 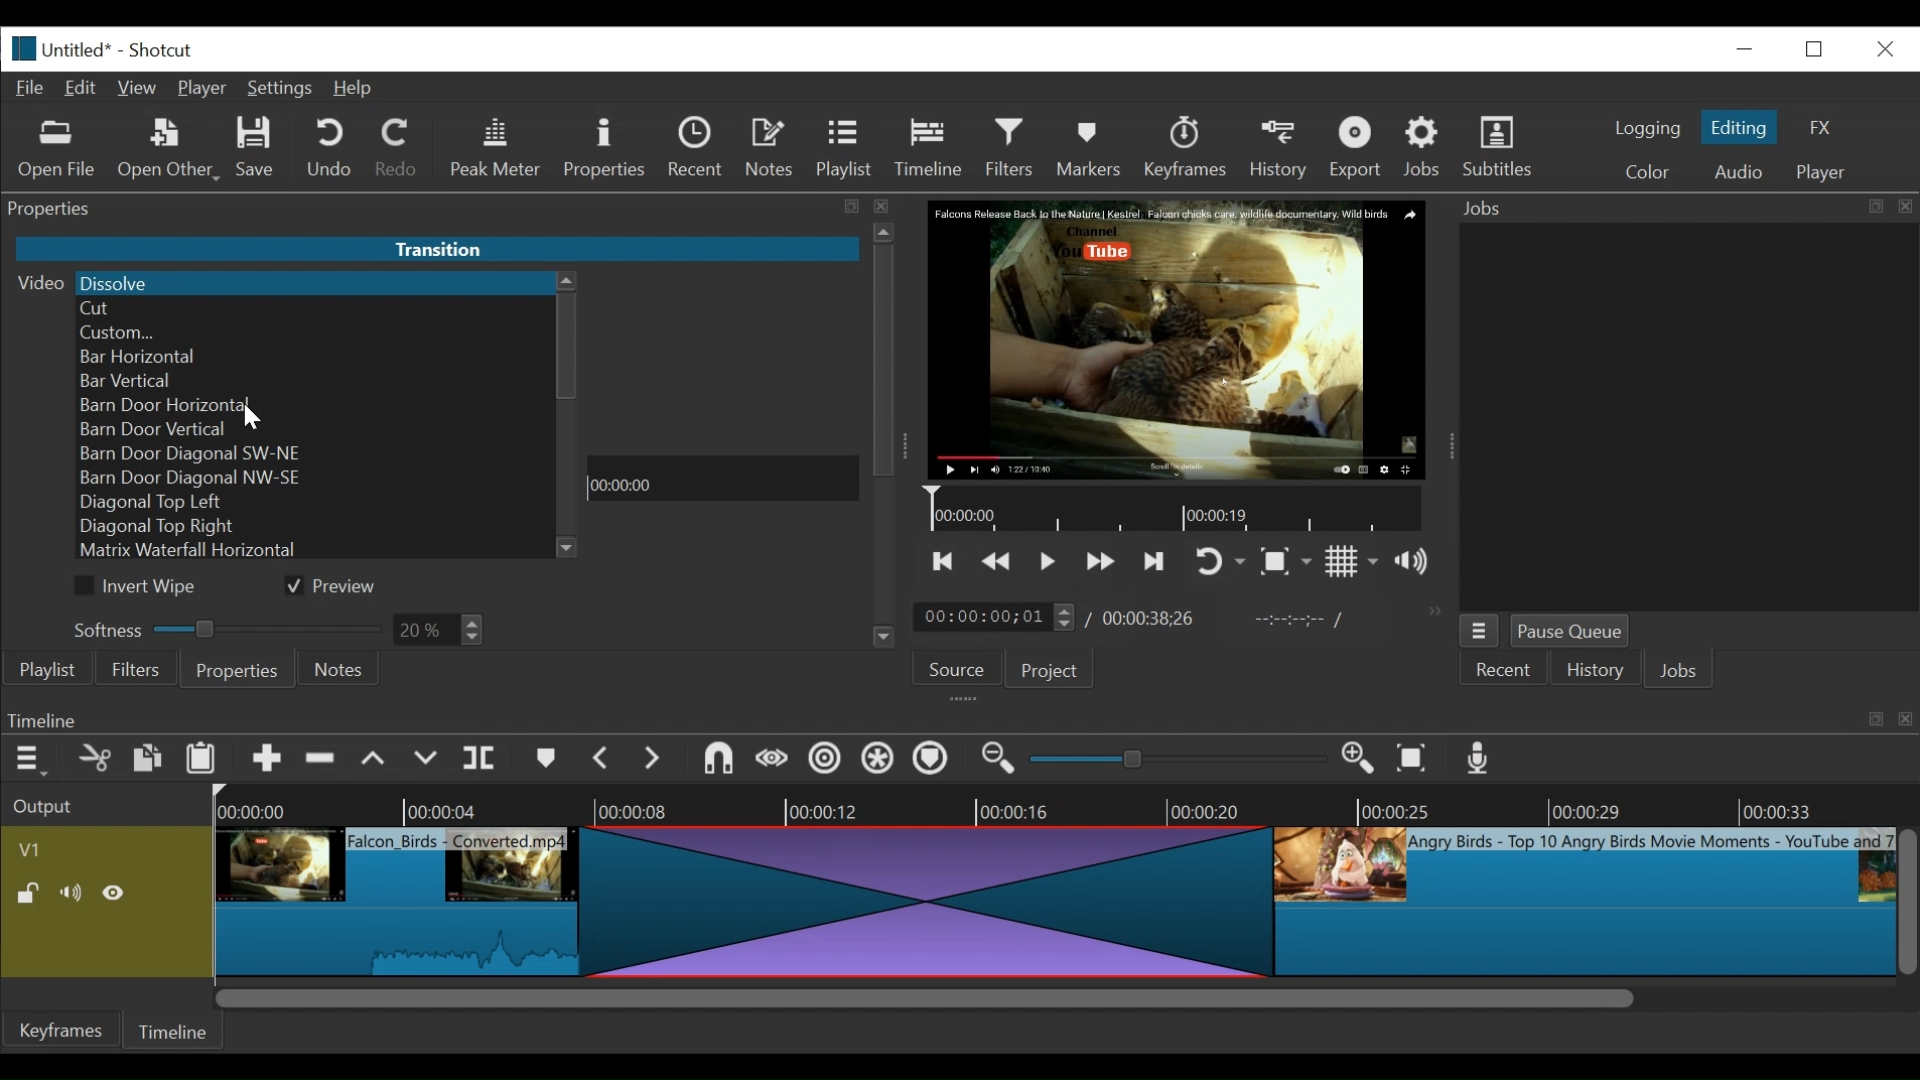 I want to click on Recent, so click(x=700, y=150).